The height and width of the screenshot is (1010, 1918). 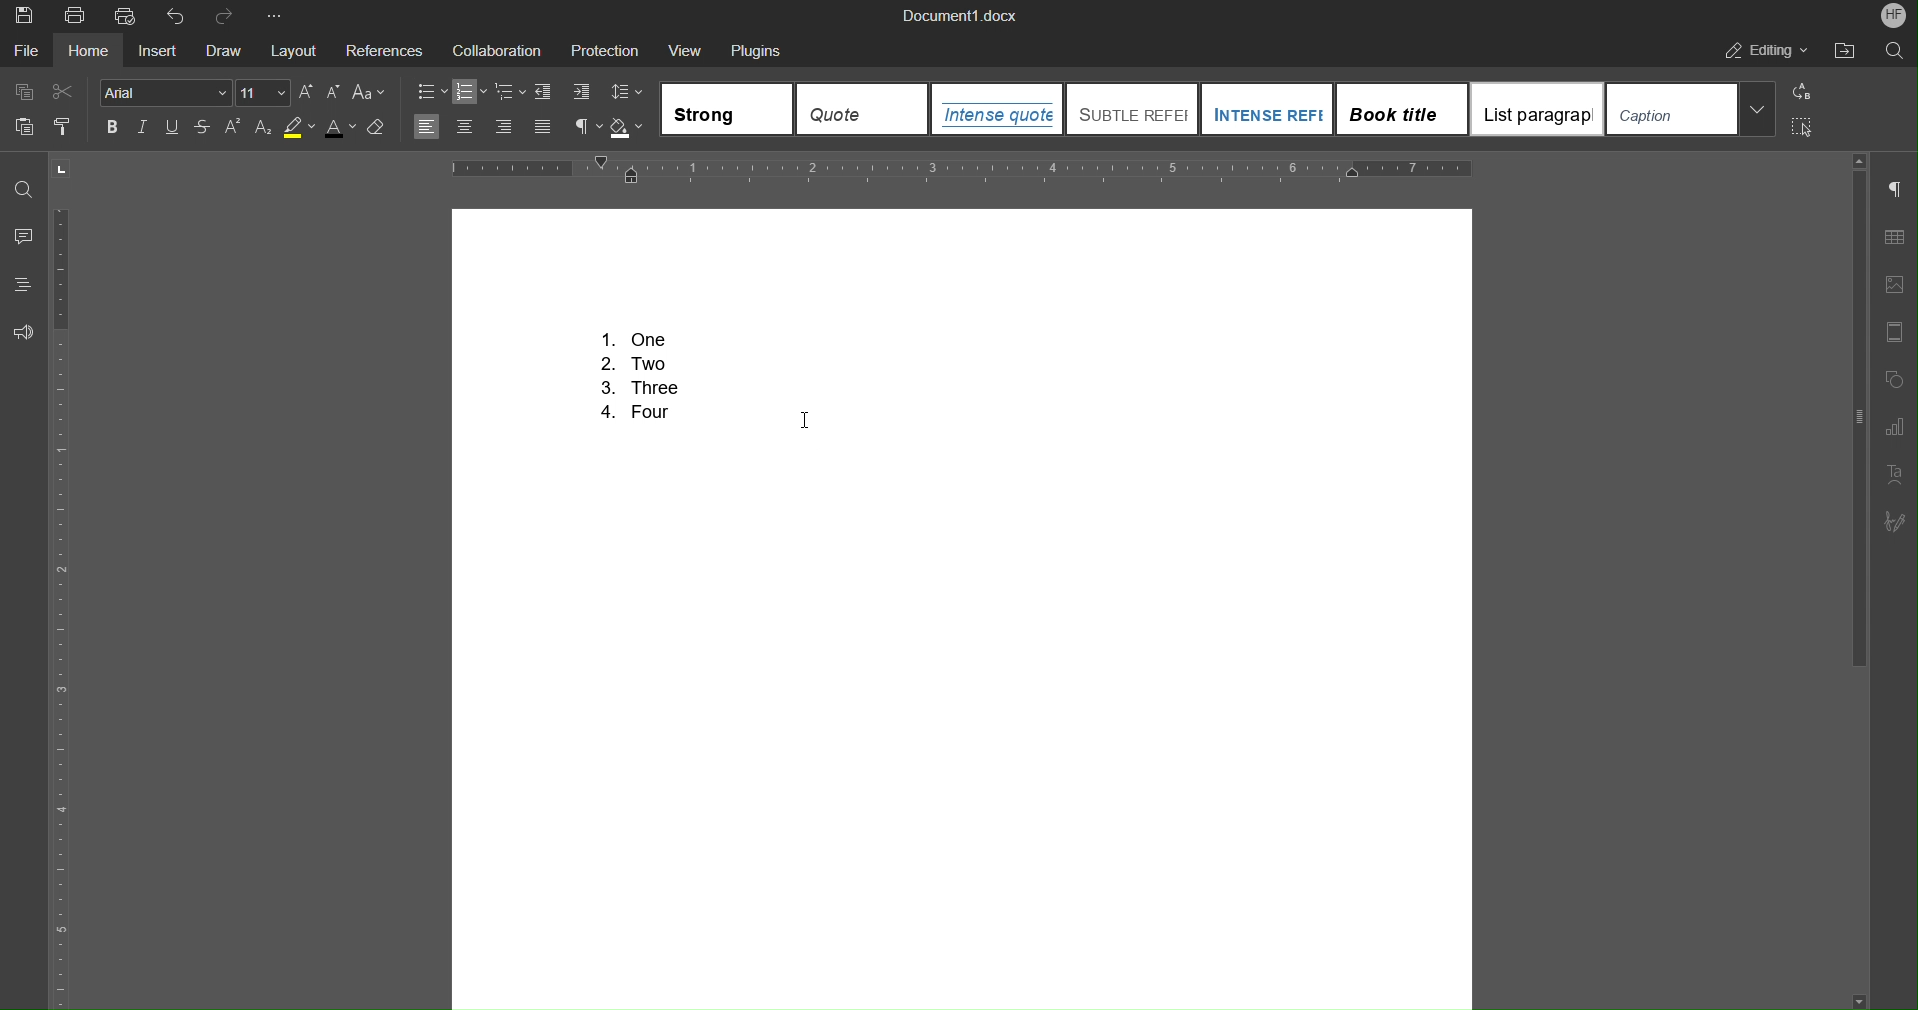 What do you see at coordinates (1893, 380) in the screenshot?
I see `Shape Settings` at bounding box center [1893, 380].